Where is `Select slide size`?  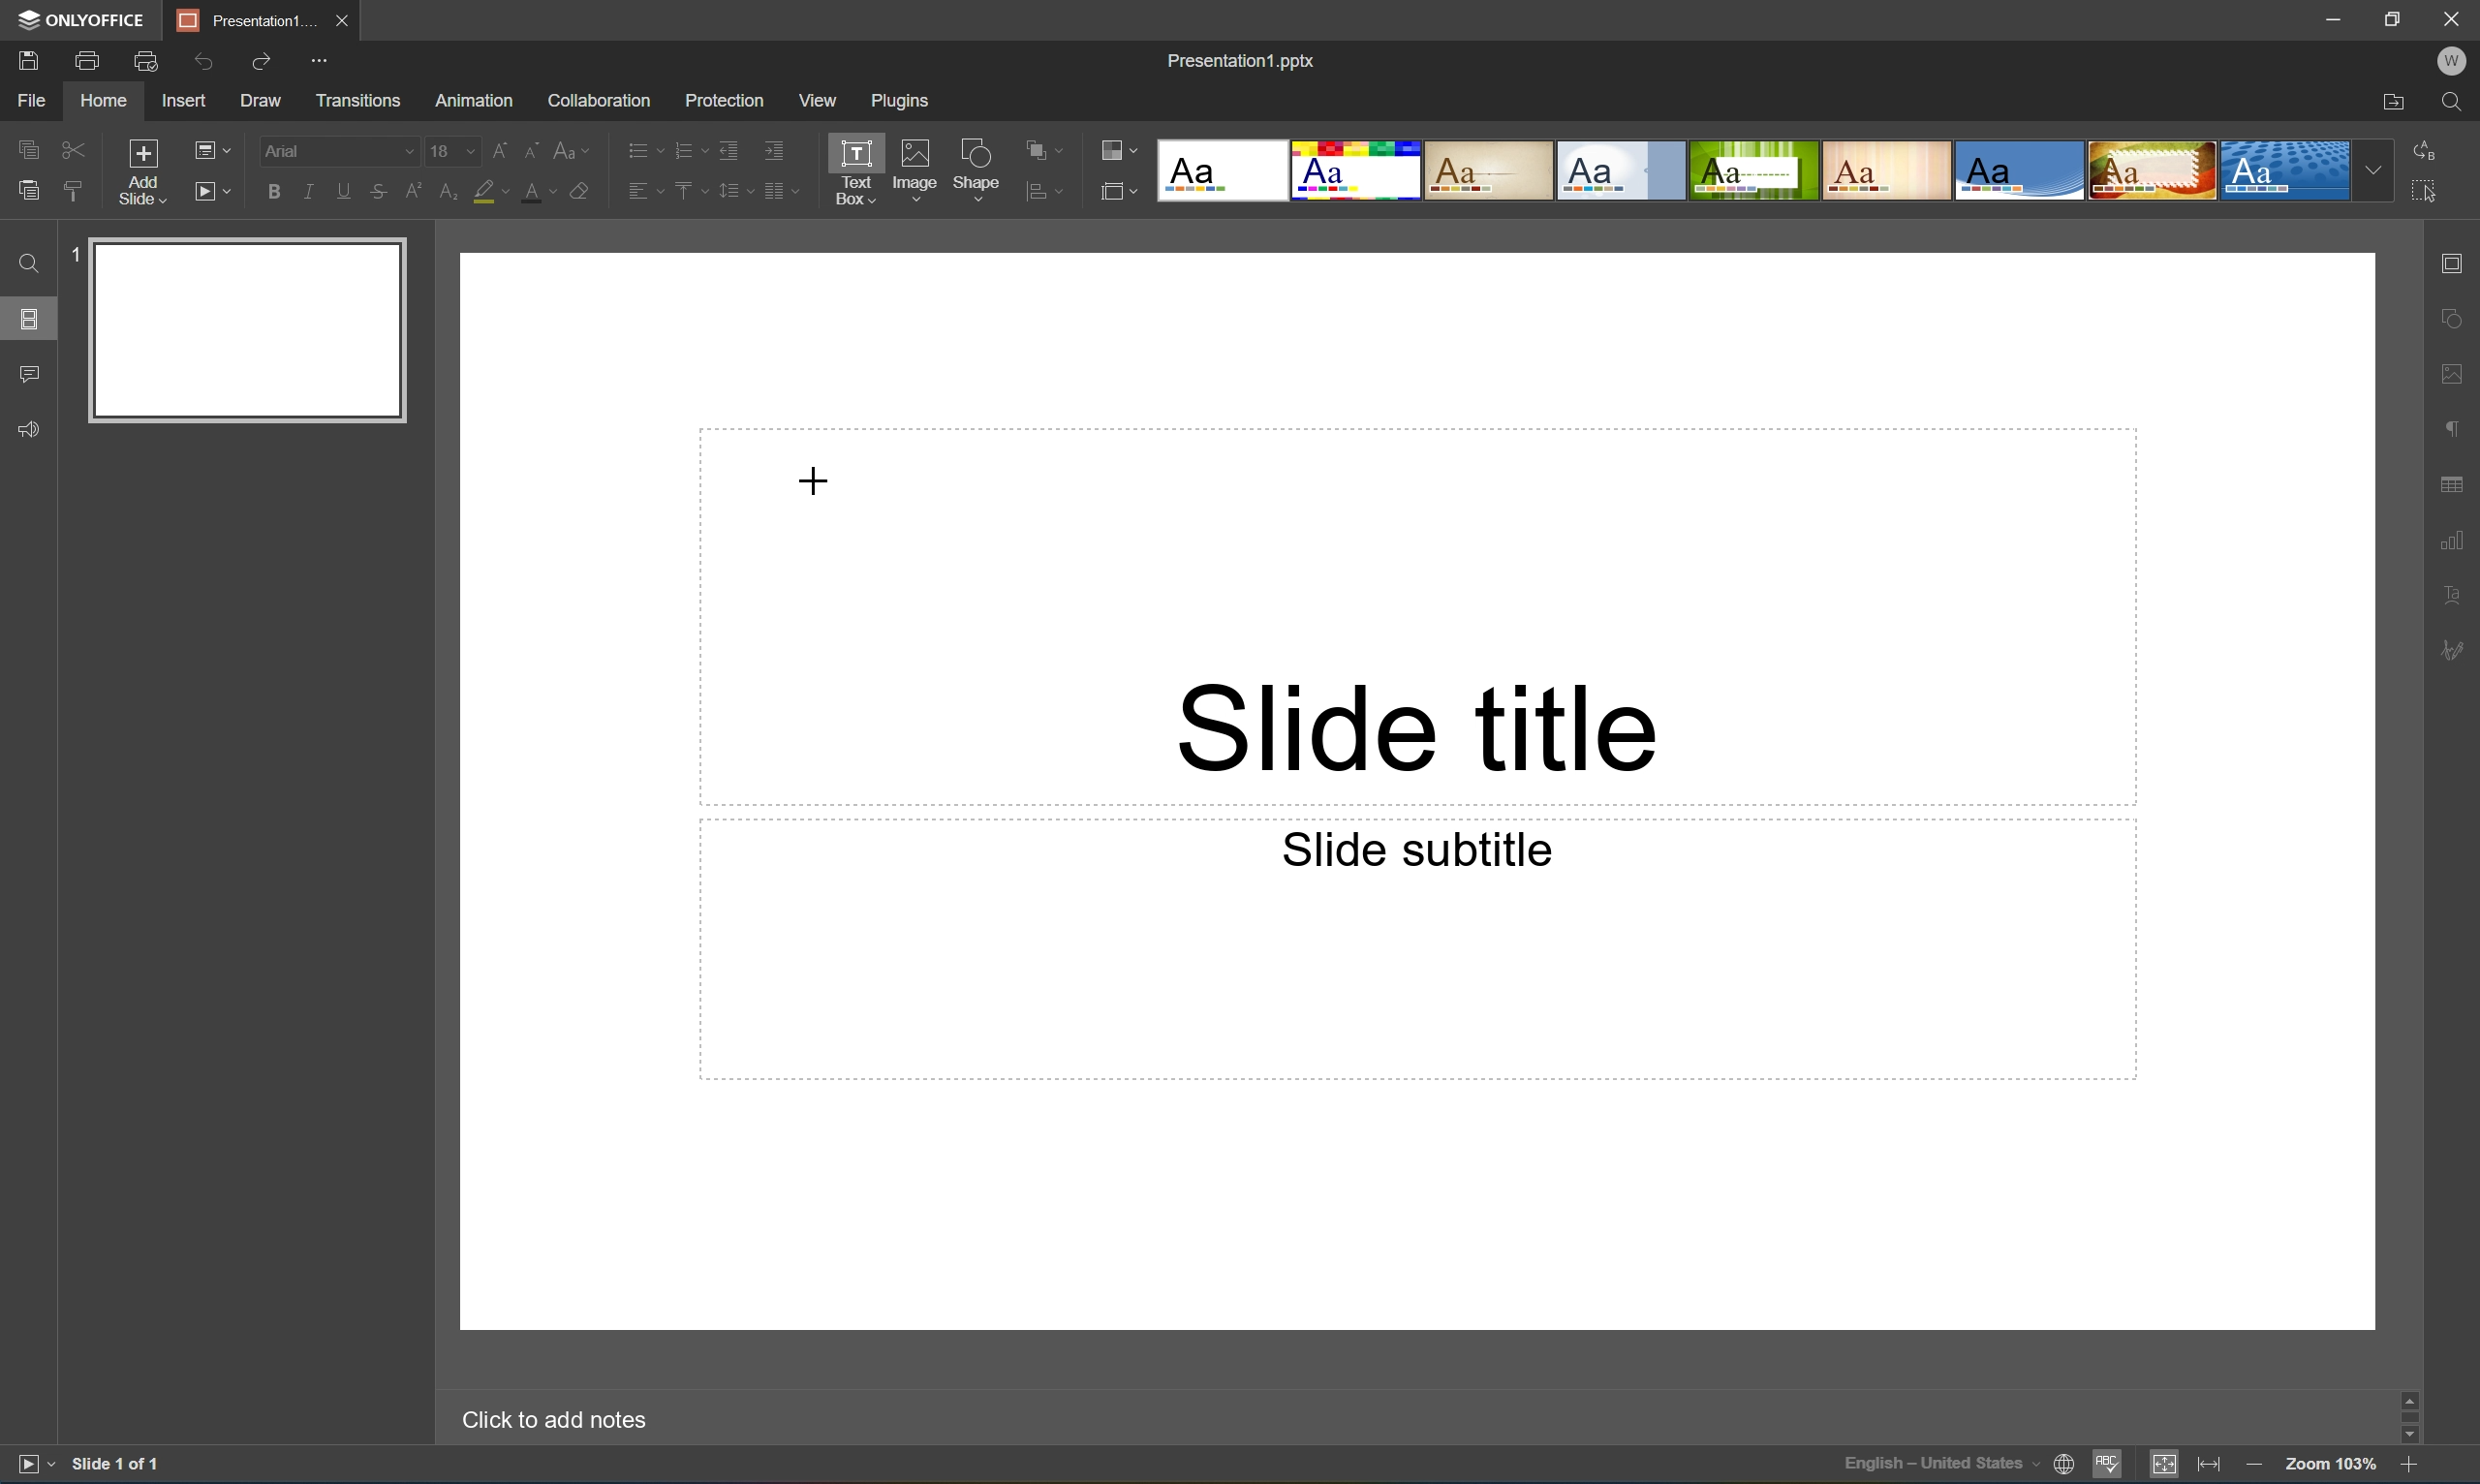
Select slide size is located at coordinates (1119, 195).